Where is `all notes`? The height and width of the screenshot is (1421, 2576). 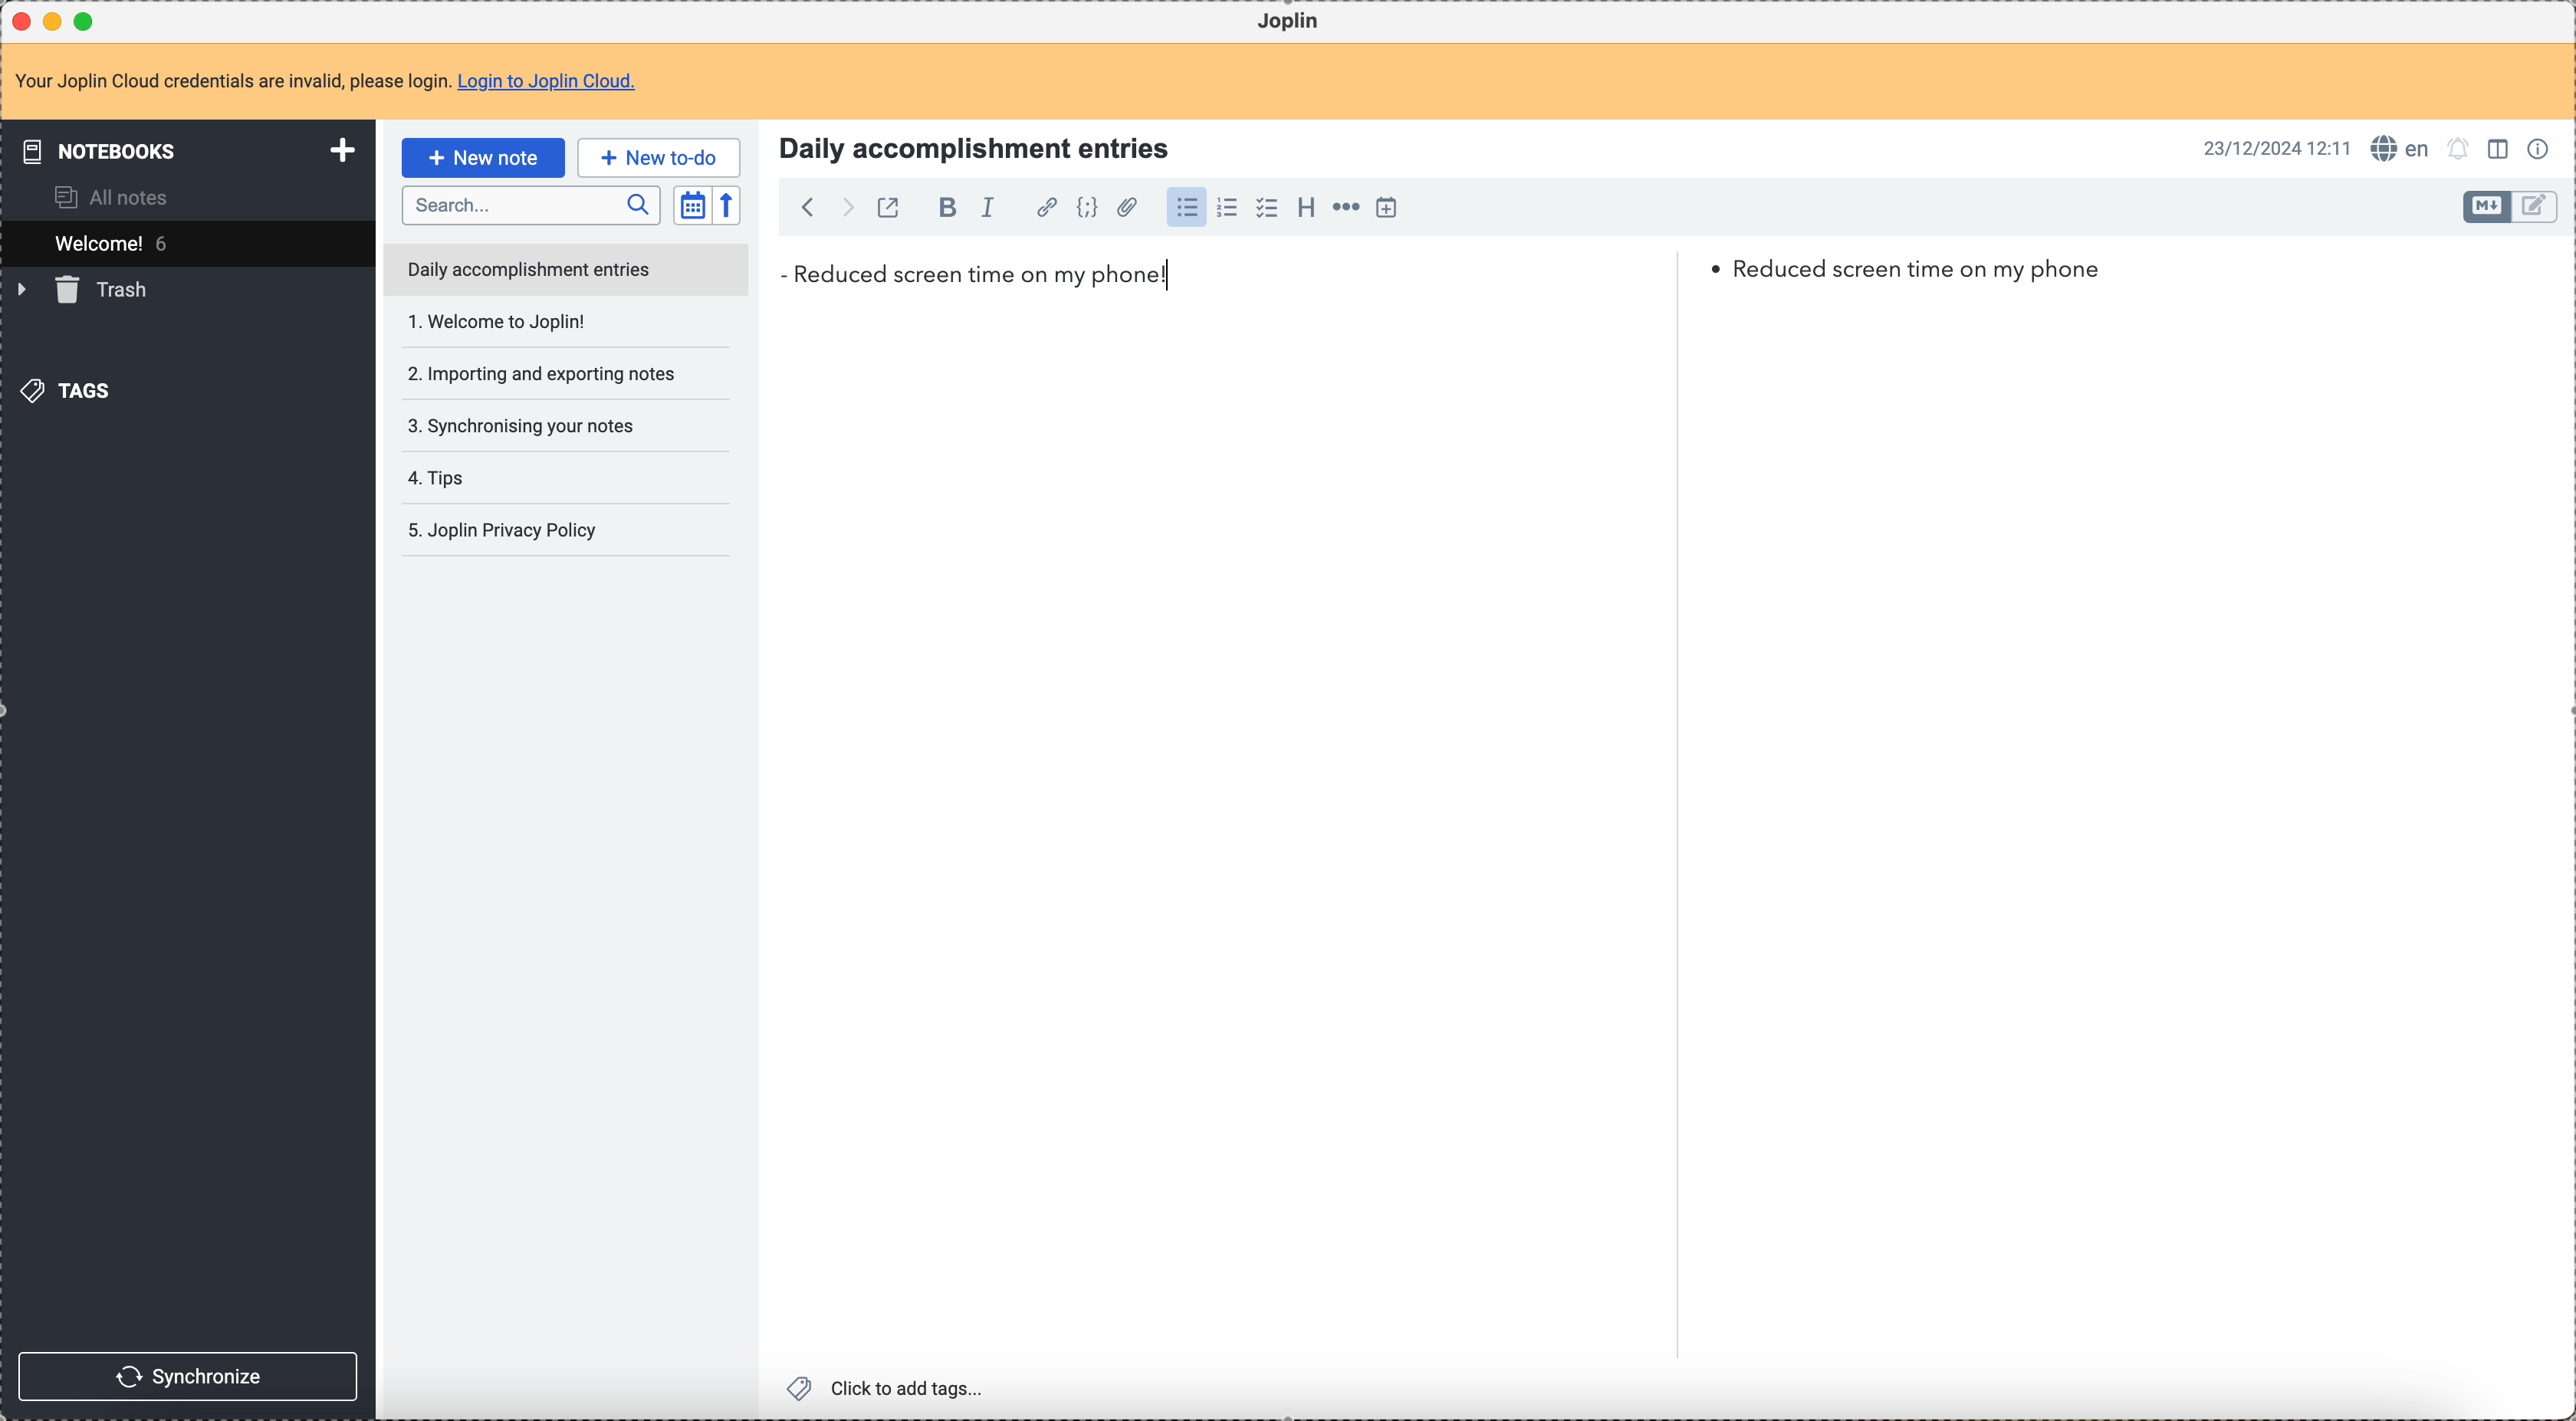 all notes is located at coordinates (103, 197).